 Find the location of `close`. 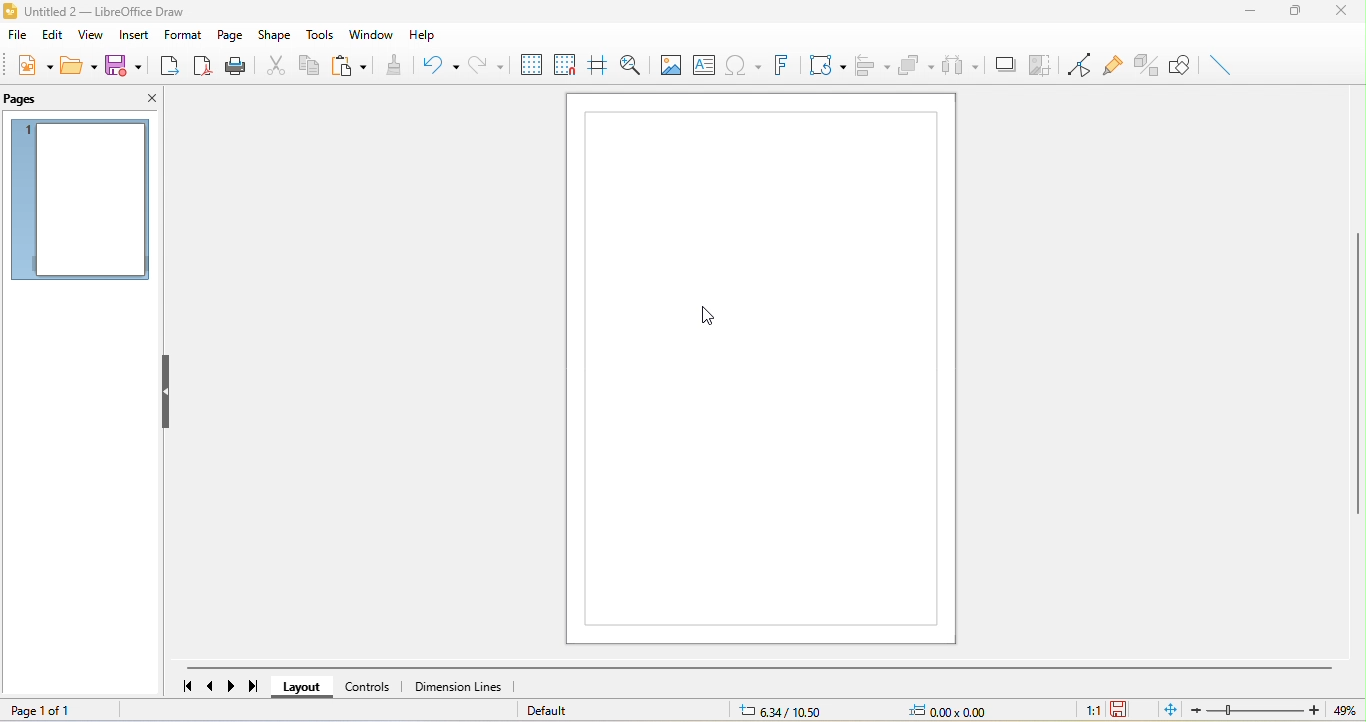

close is located at coordinates (1346, 11).